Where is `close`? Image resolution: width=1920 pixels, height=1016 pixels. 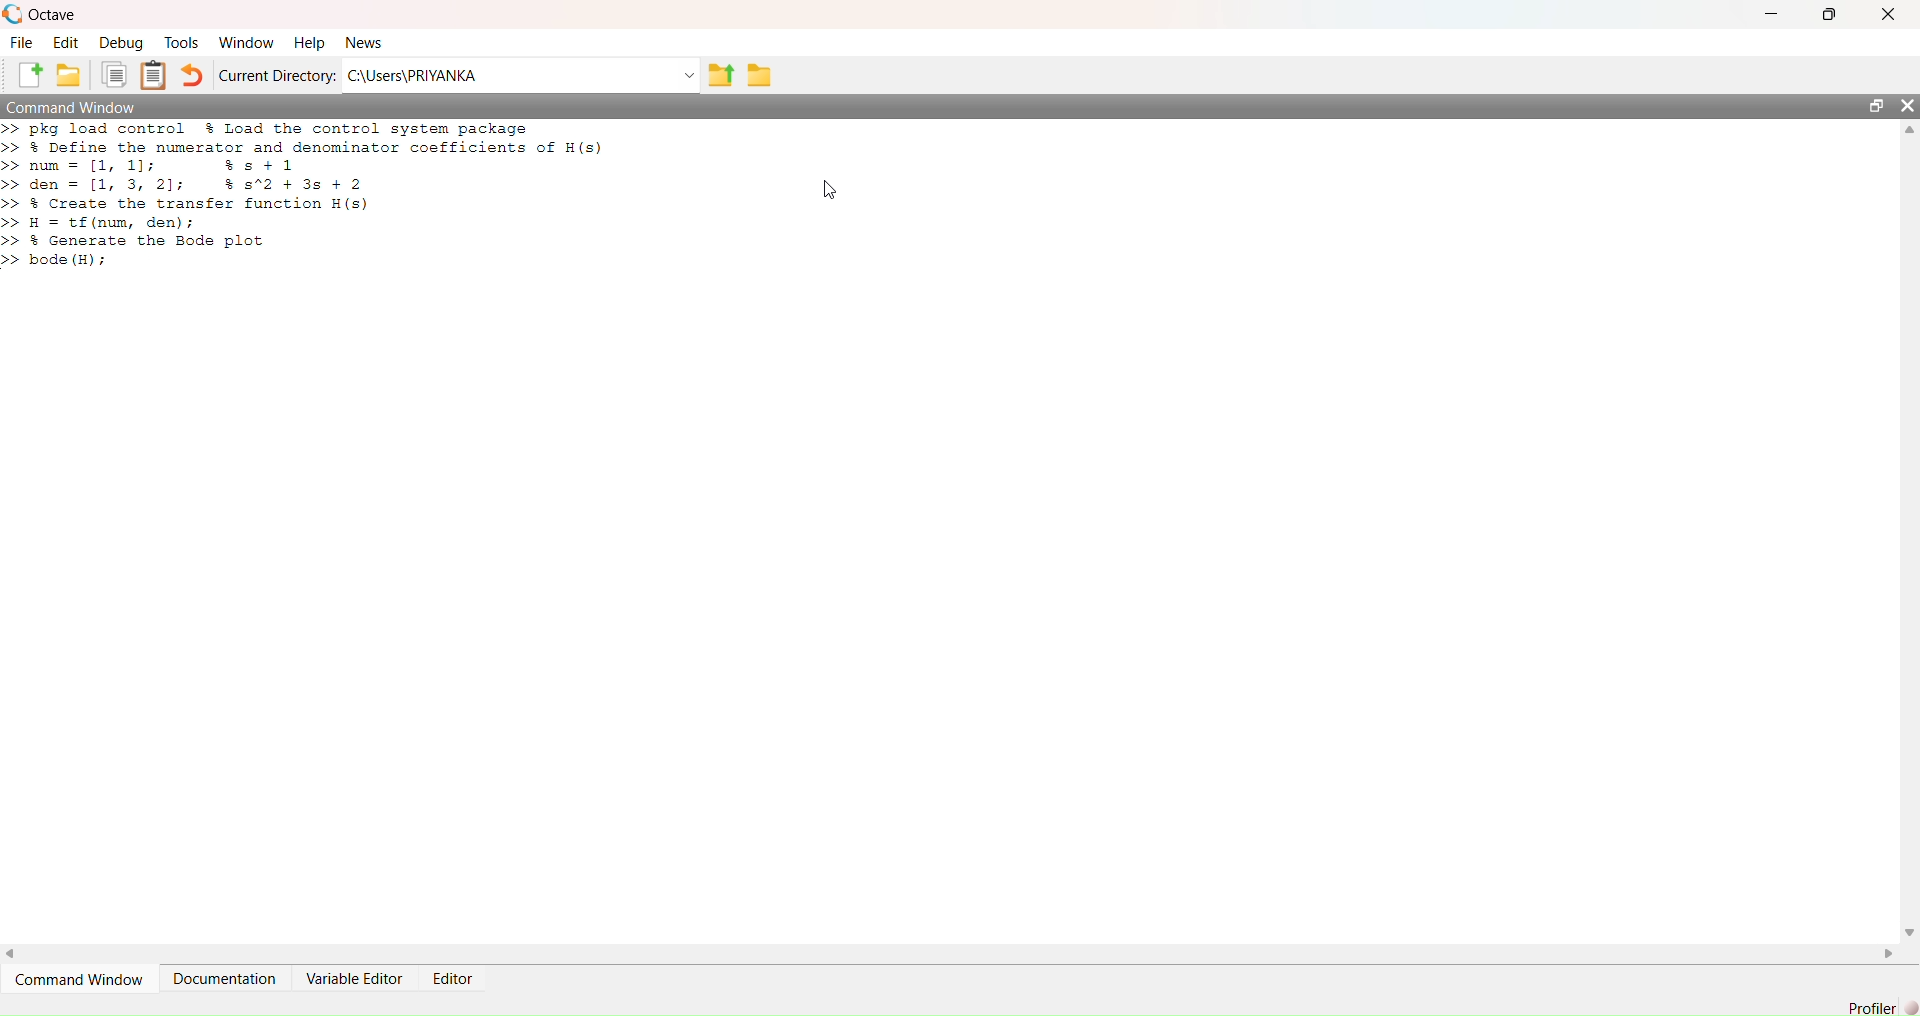
close is located at coordinates (1908, 106).